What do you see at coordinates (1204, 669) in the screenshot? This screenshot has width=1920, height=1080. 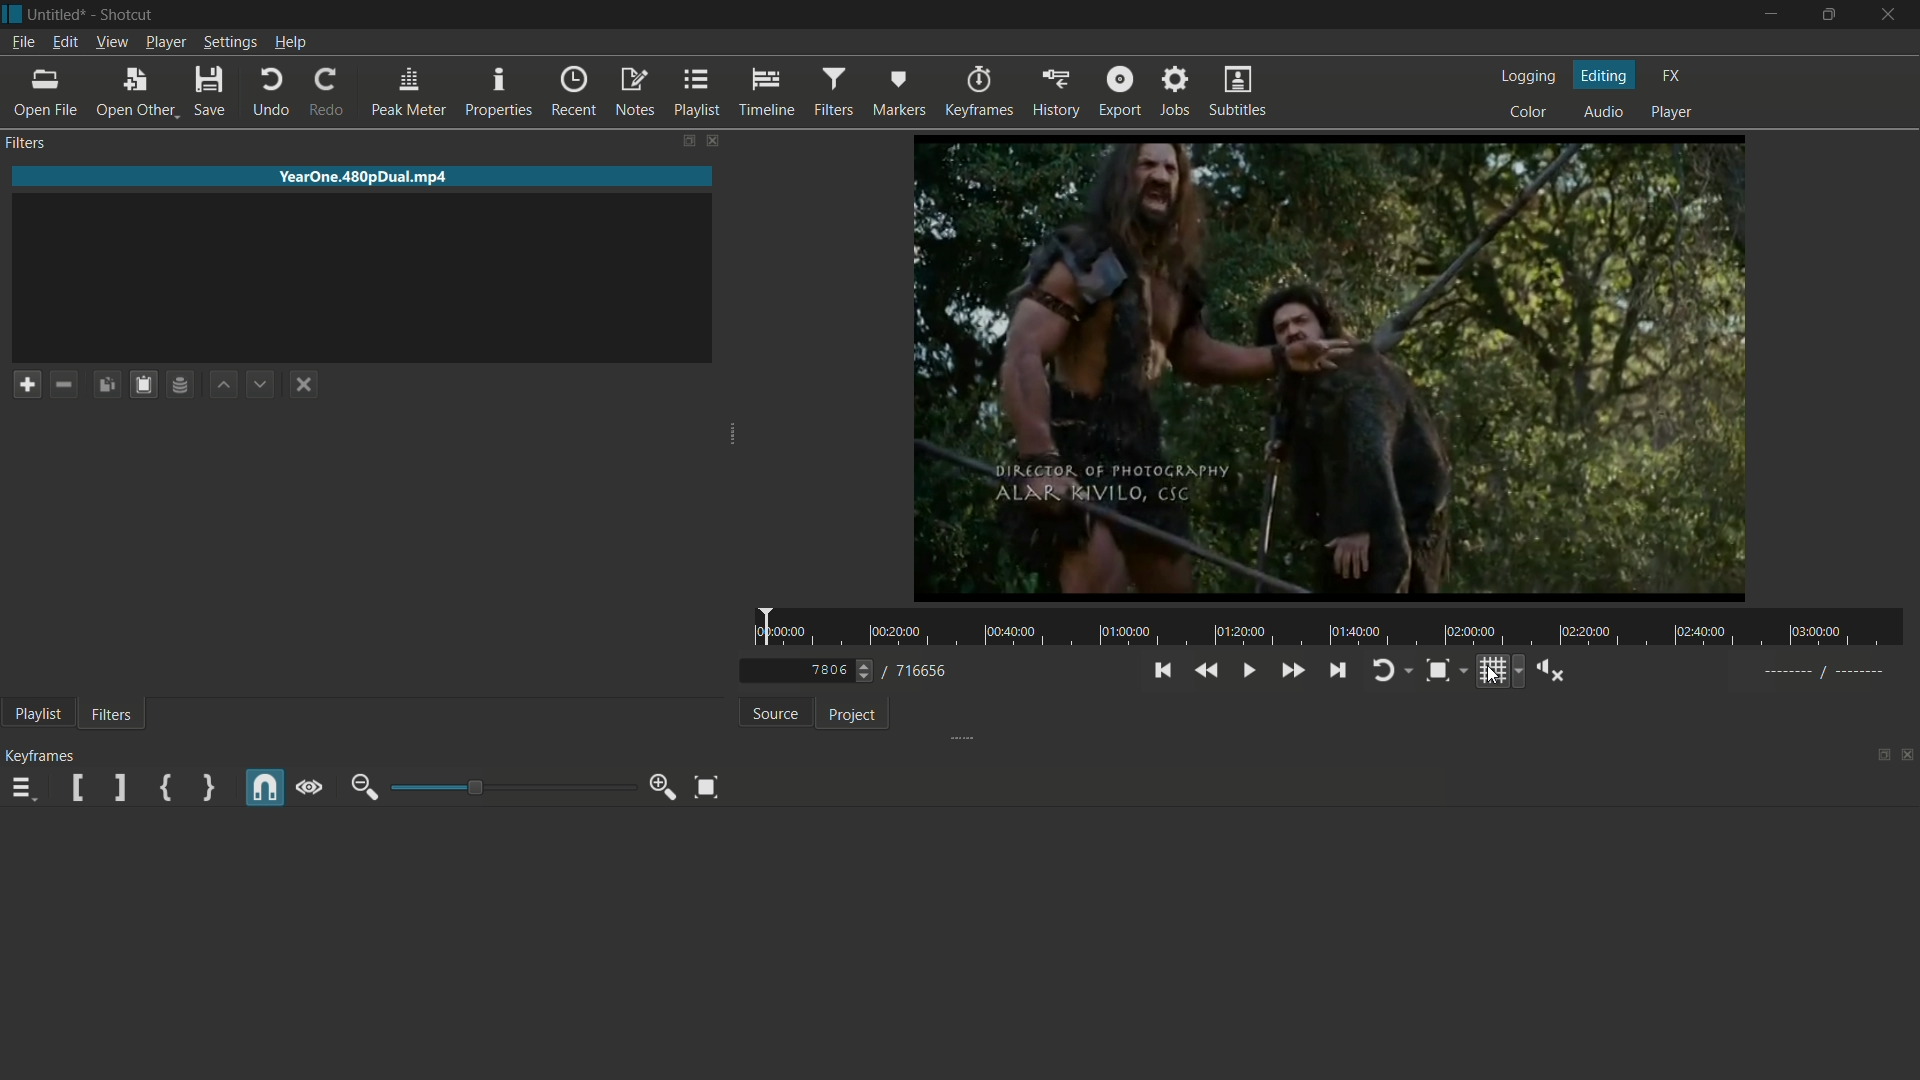 I see `quickly play backward` at bounding box center [1204, 669].